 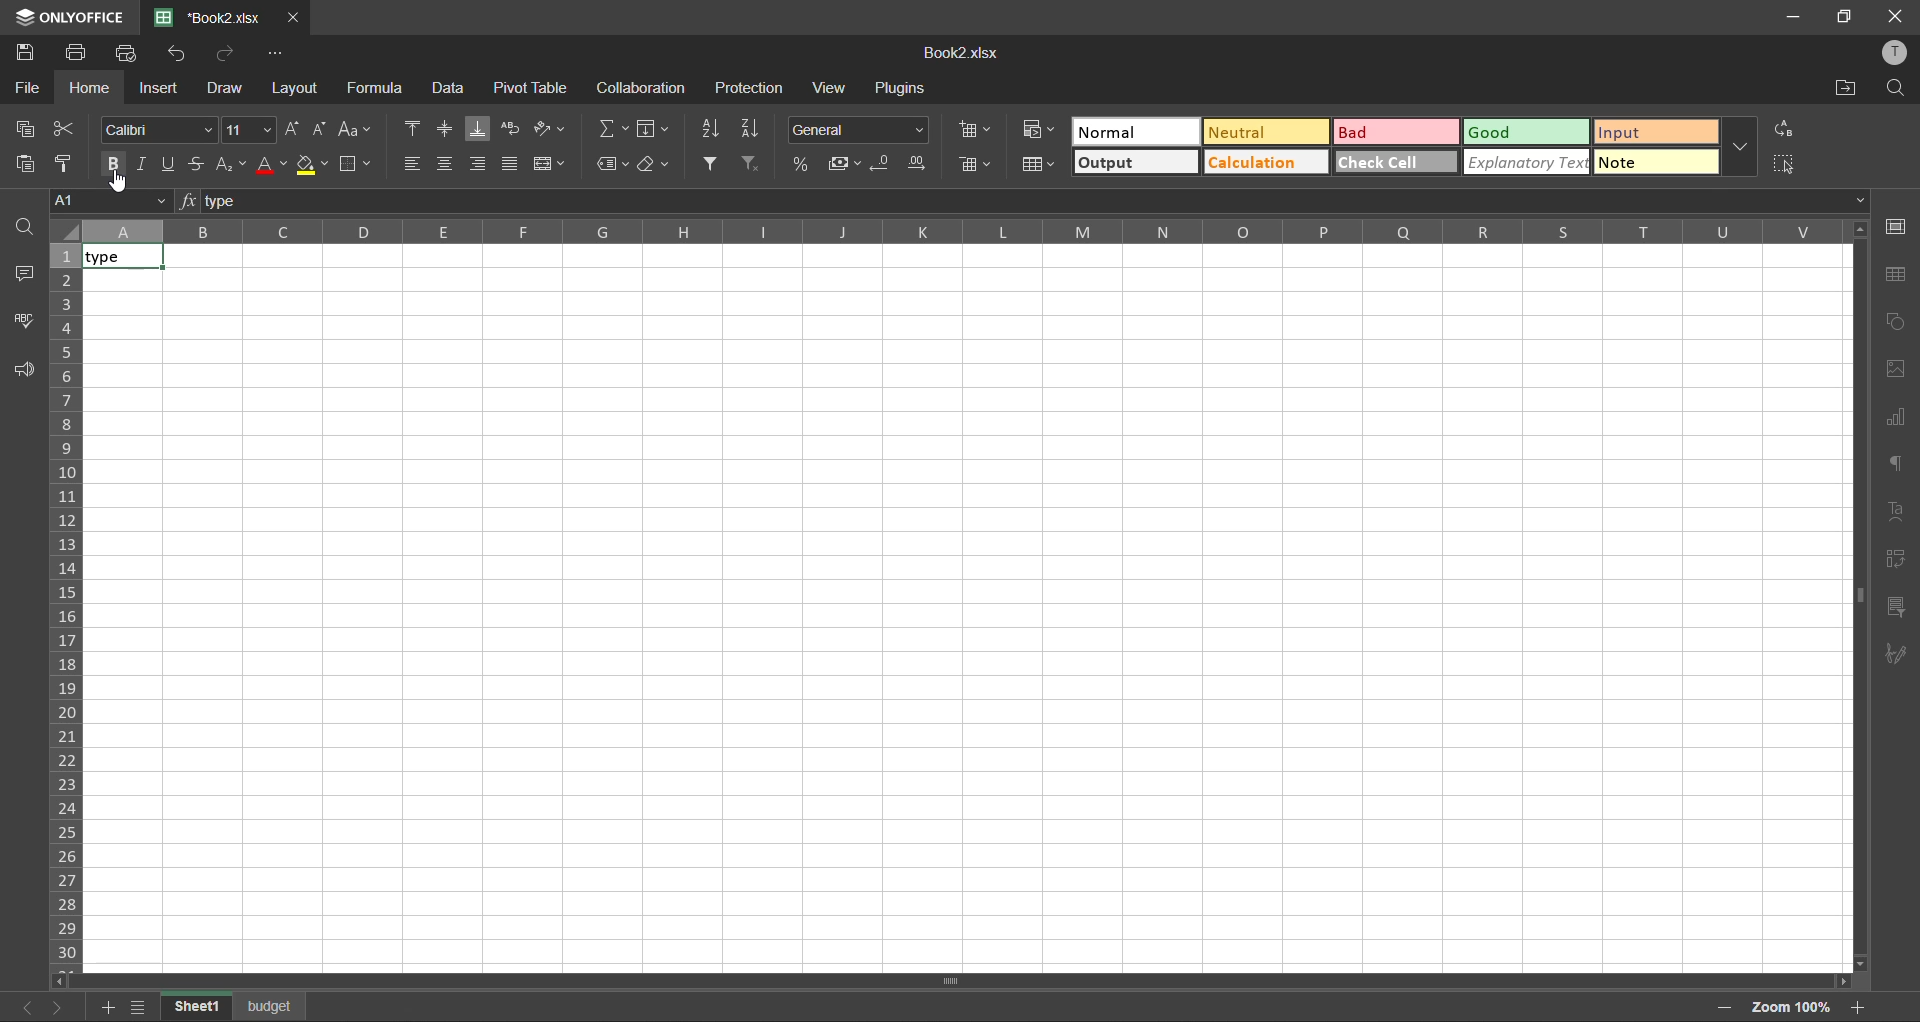 What do you see at coordinates (654, 130) in the screenshot?
I see `fields` at bounding box center [654, 130].